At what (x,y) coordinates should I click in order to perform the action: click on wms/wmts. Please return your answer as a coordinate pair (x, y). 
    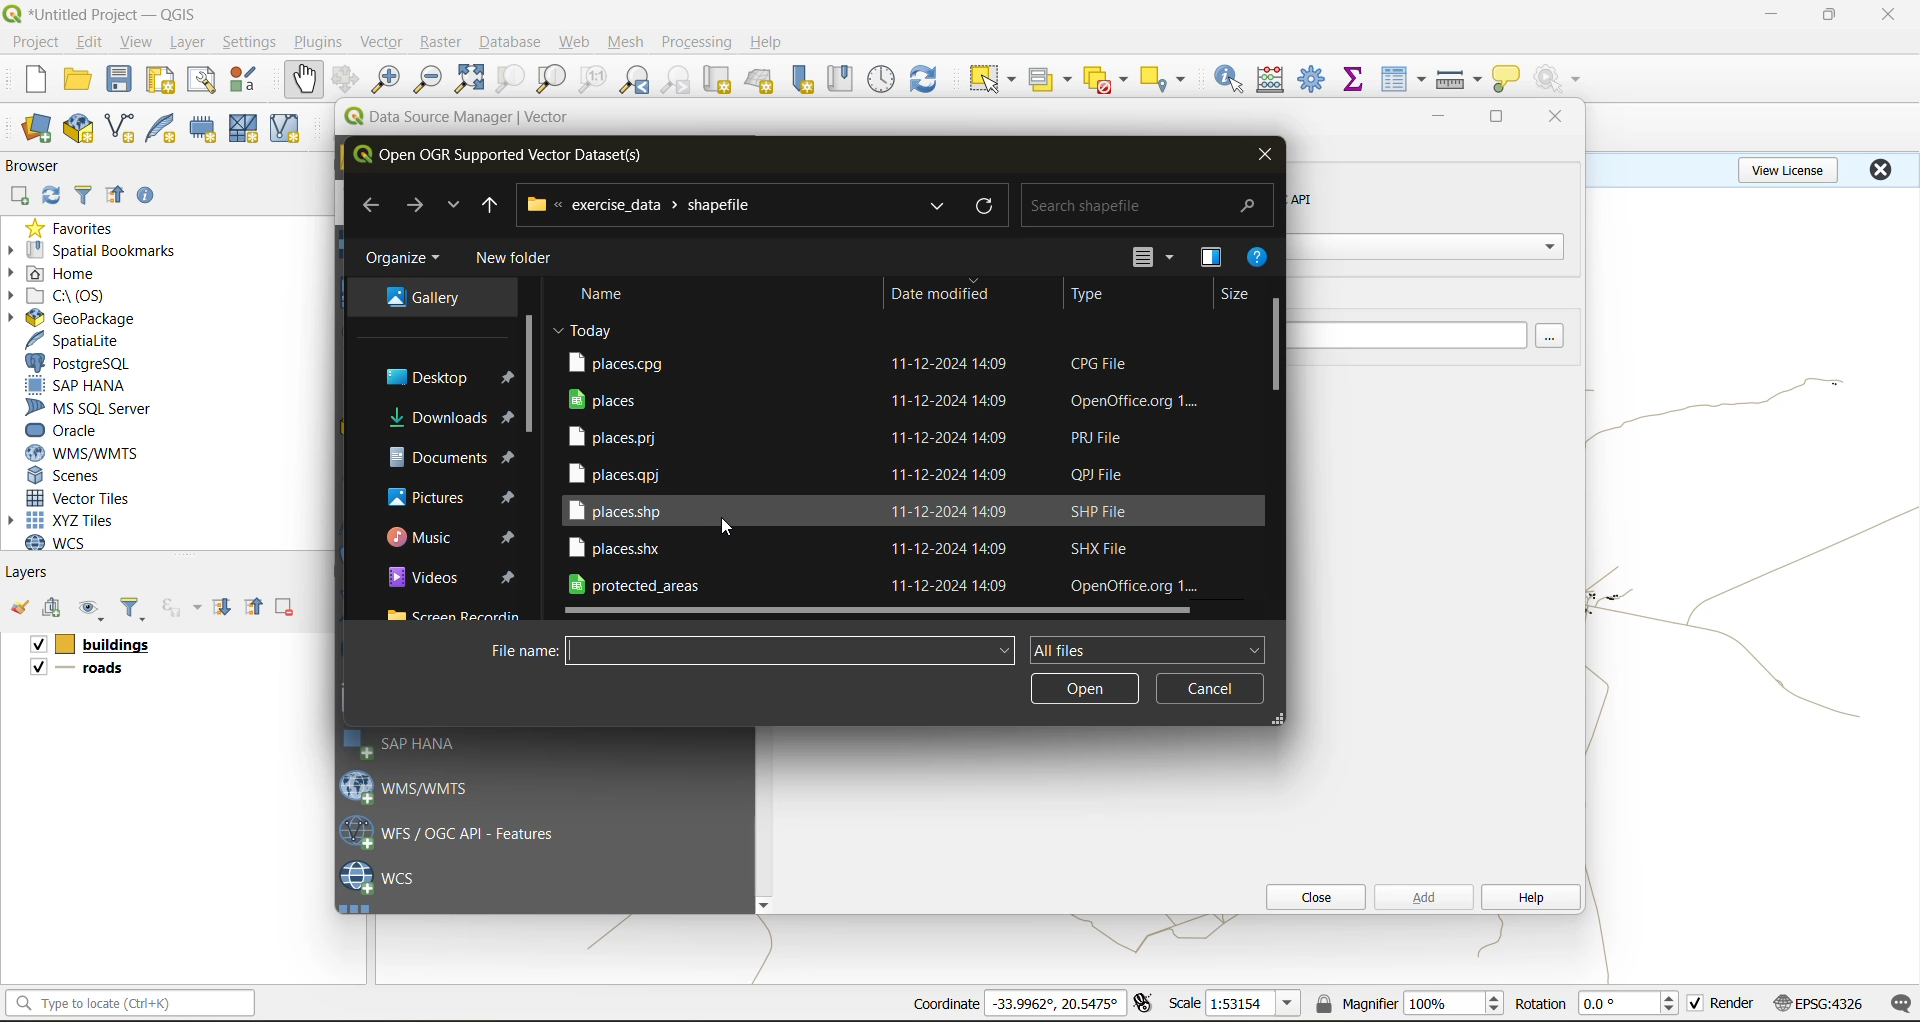
    Looking at the image, I should click on (415, 786).